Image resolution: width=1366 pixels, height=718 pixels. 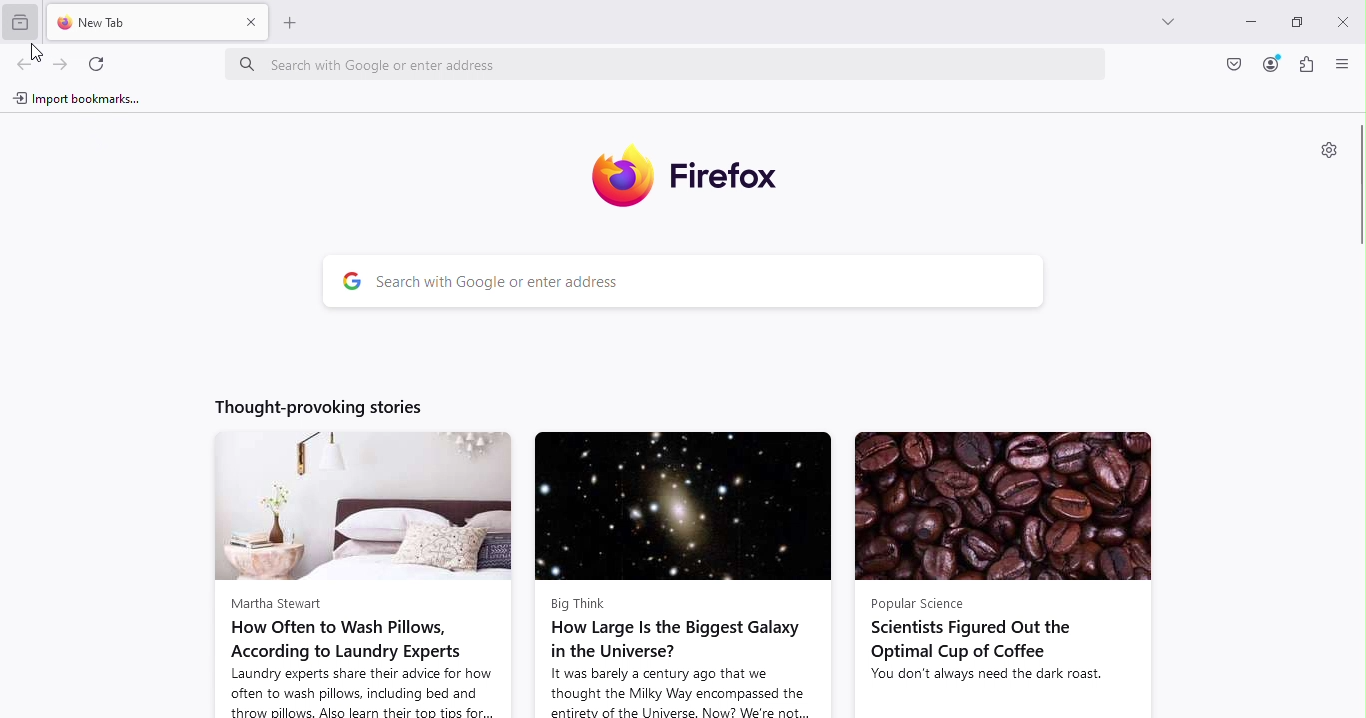 I want to click on Maximize, so click(x=1292, y=23).